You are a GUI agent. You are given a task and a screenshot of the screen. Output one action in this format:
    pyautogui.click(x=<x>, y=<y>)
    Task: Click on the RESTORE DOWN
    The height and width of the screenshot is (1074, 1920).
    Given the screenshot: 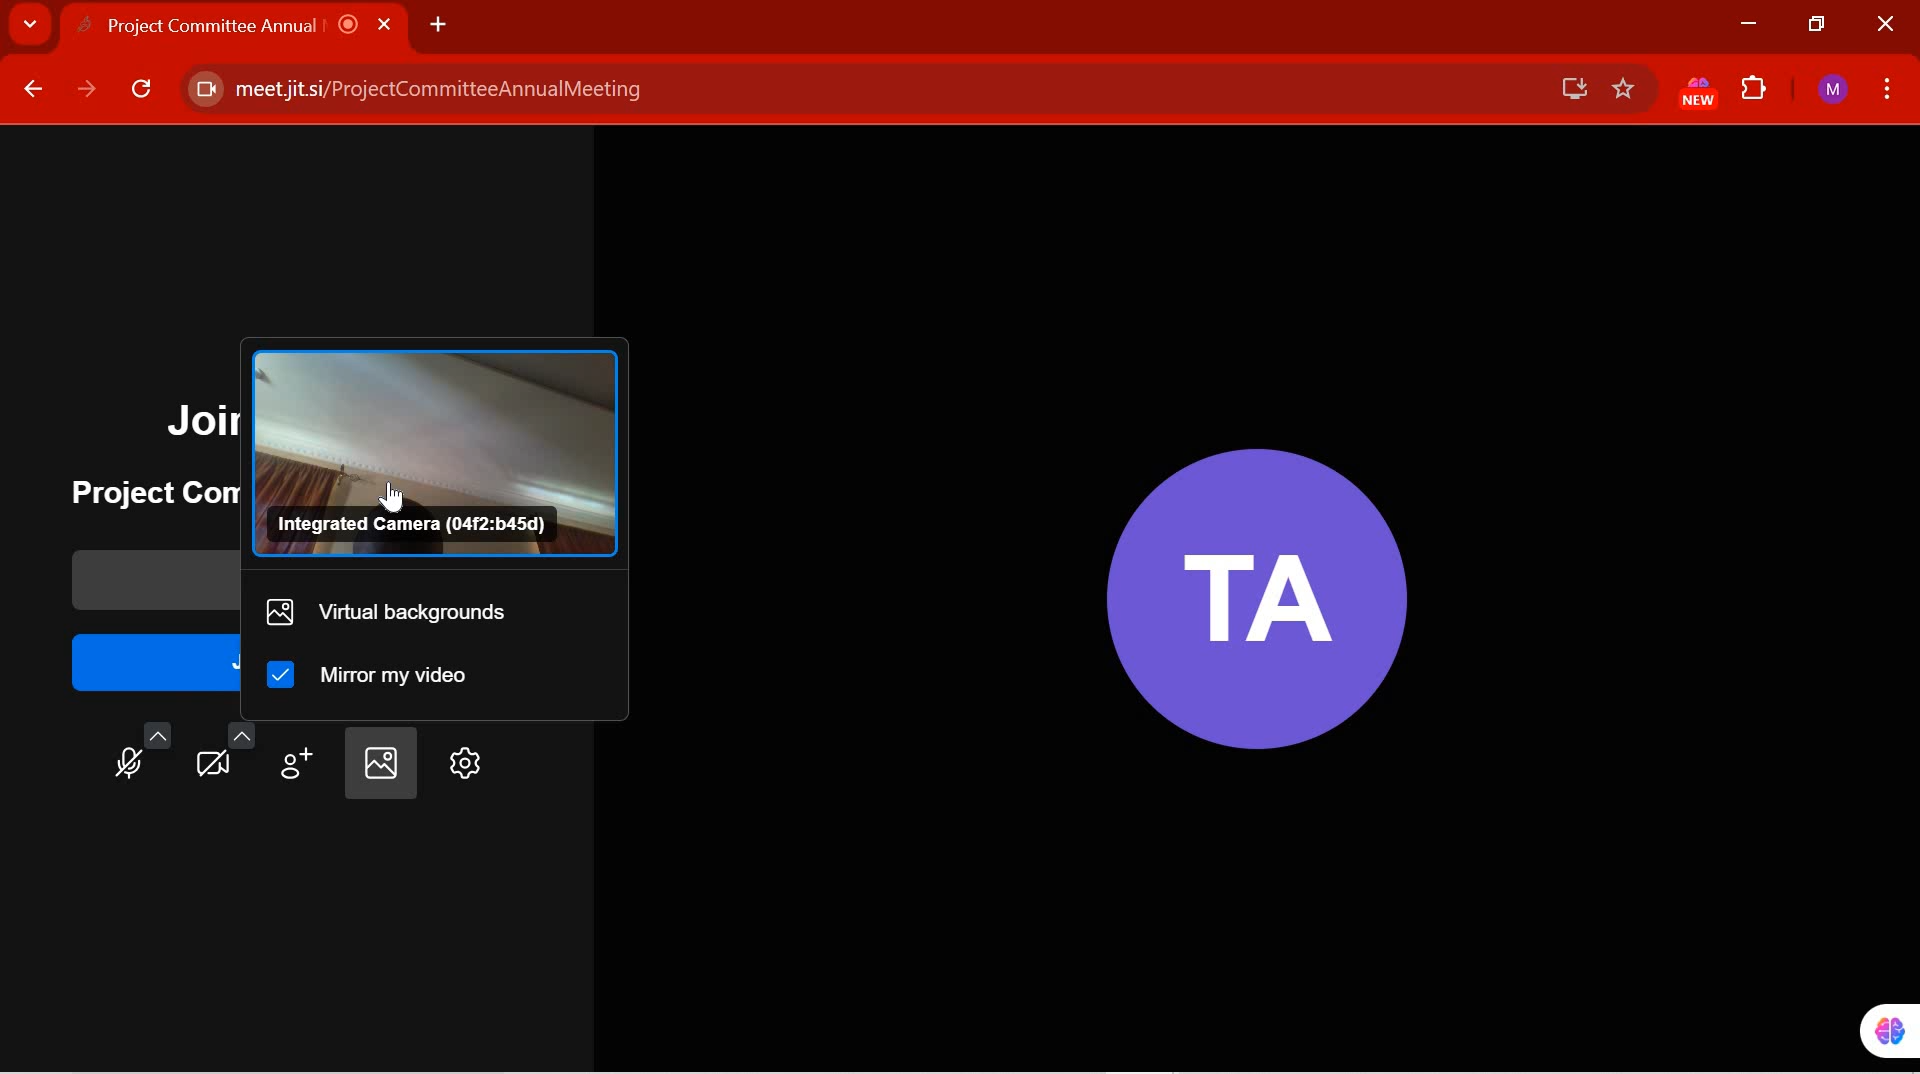 What is the action you would take?
    pyautogui.click(x=1818, y=25)
    